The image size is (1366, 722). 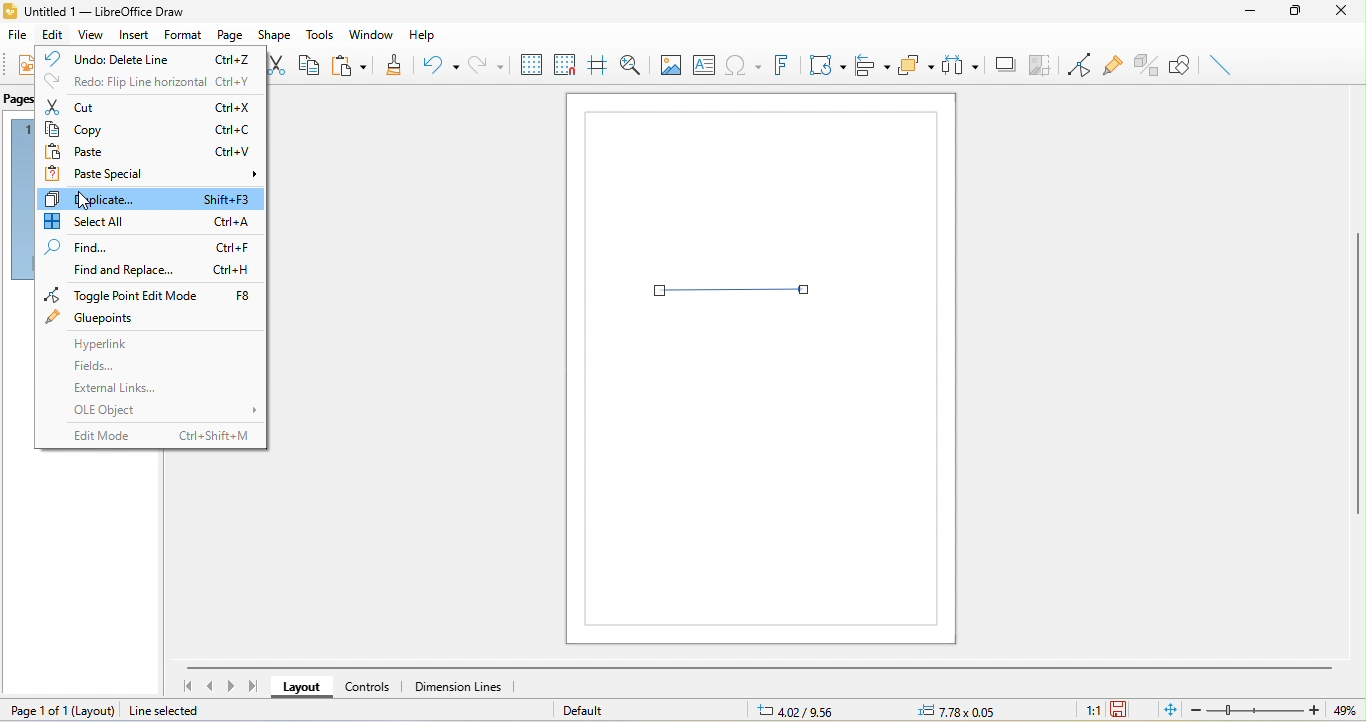 I want to click on arrange, so click(x=917, y=67).